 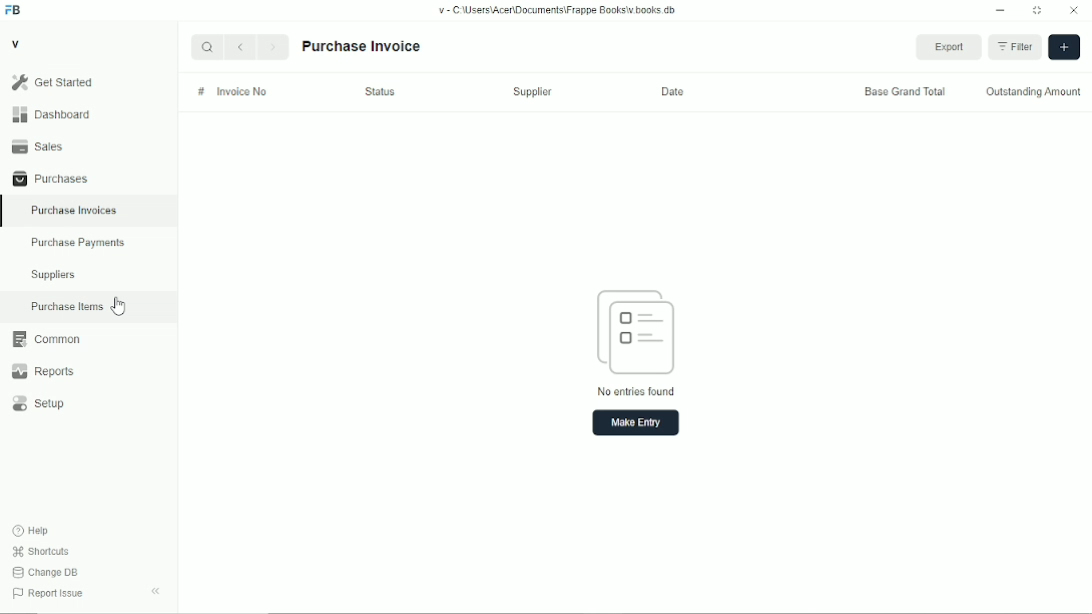 I want to click on report issue, so click(x=48, y=593).